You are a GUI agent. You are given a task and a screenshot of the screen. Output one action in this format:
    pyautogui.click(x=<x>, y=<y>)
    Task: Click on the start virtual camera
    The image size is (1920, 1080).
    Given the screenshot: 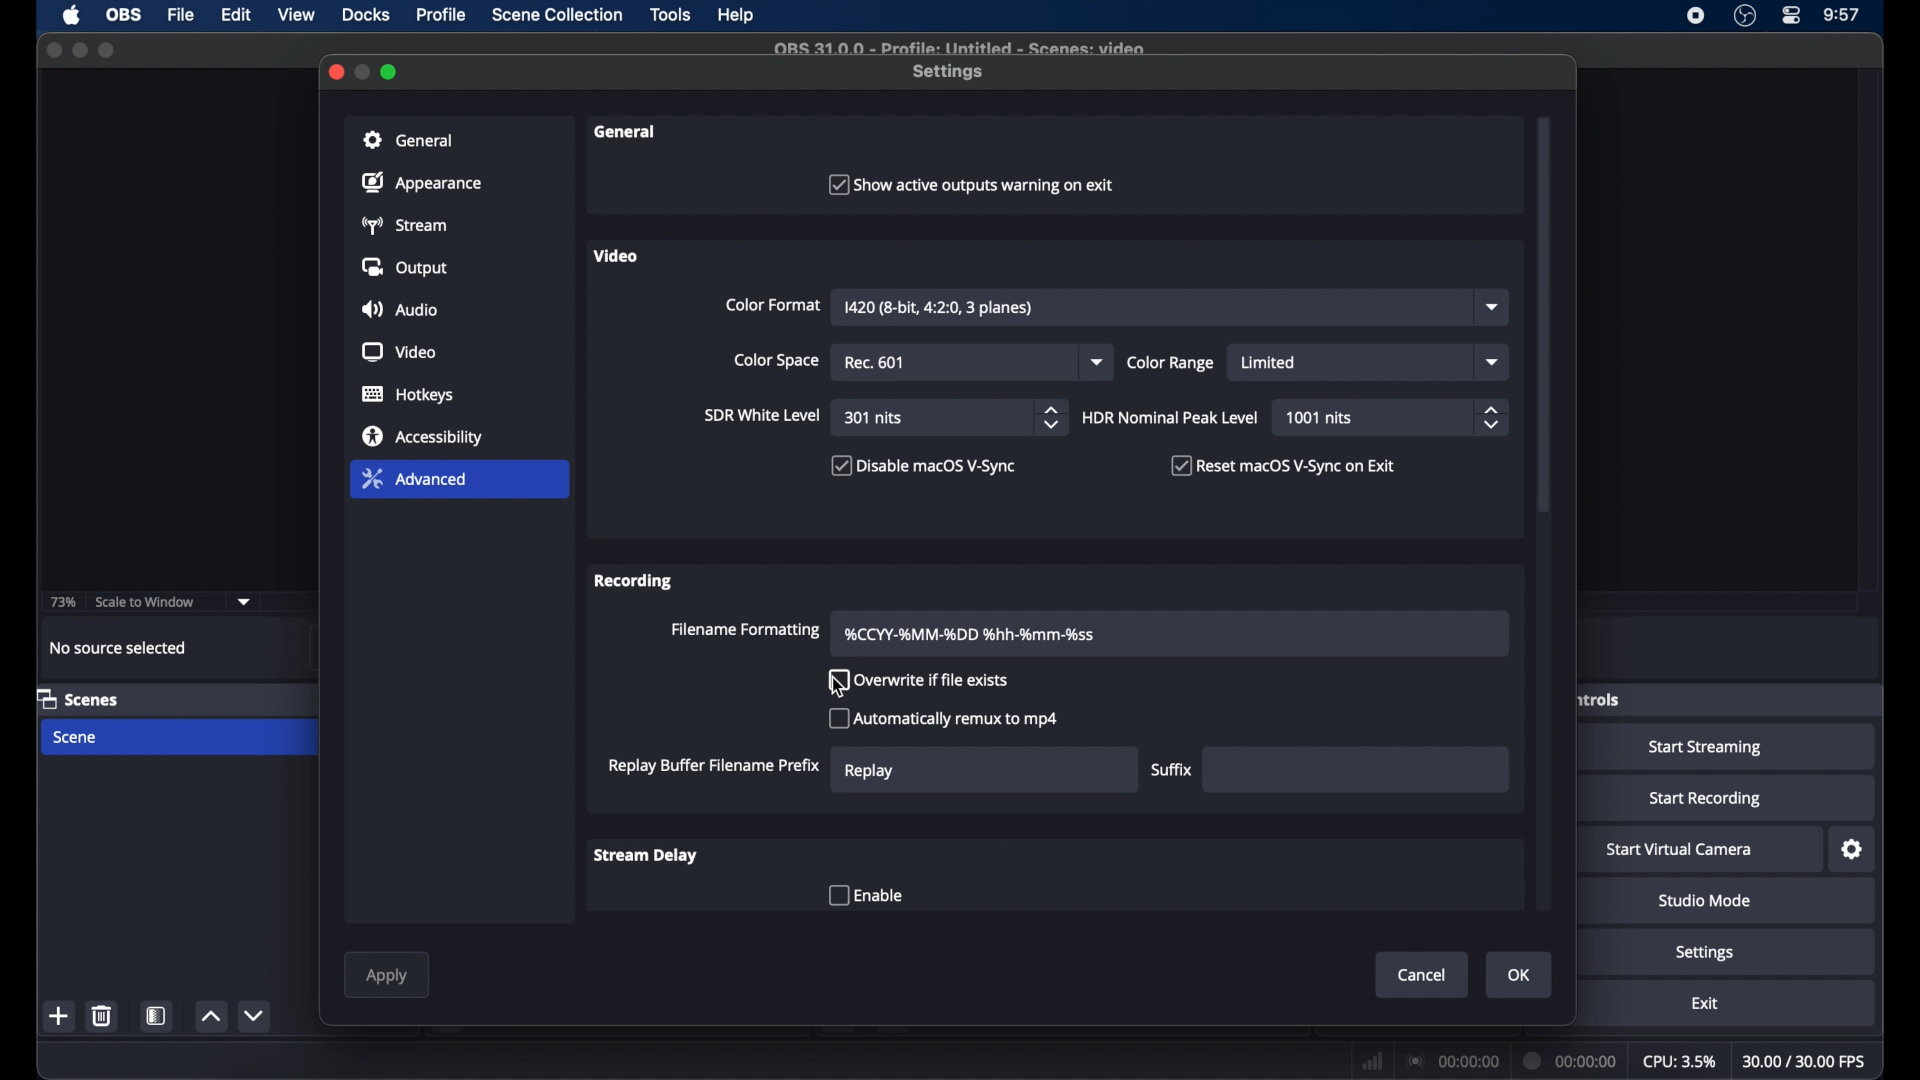 What is the action you would take?
    pyautogui.click(x=1680, y=850)
    